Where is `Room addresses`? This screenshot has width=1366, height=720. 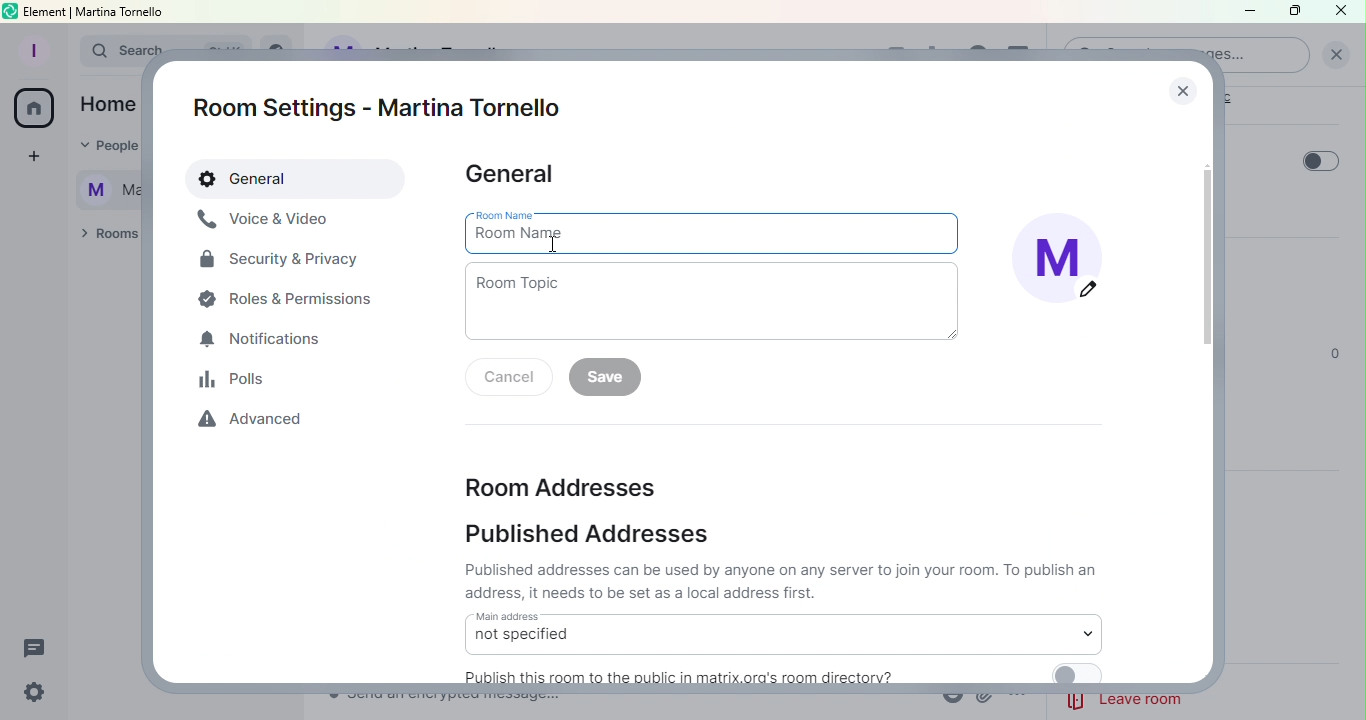
Room addresses is located at coordinates (560, 485).